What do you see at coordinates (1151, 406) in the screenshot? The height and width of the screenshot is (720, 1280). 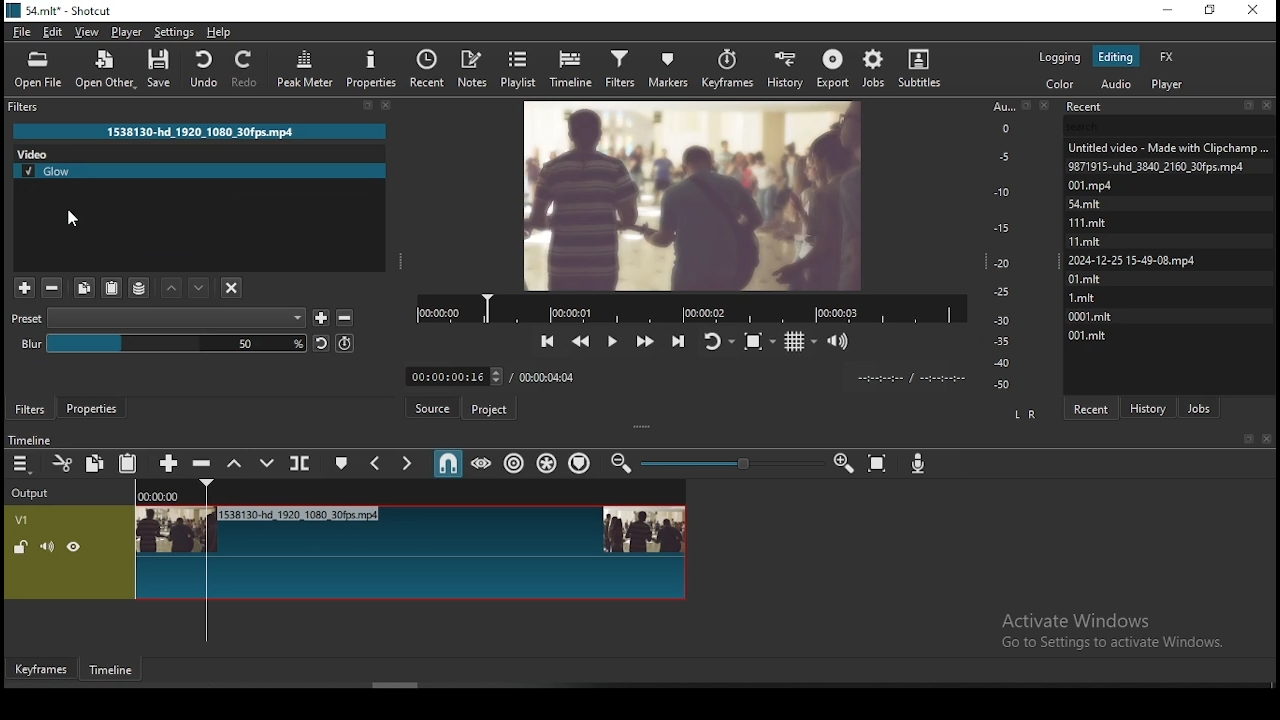 I see `history` at bounding box center [1151, 406].